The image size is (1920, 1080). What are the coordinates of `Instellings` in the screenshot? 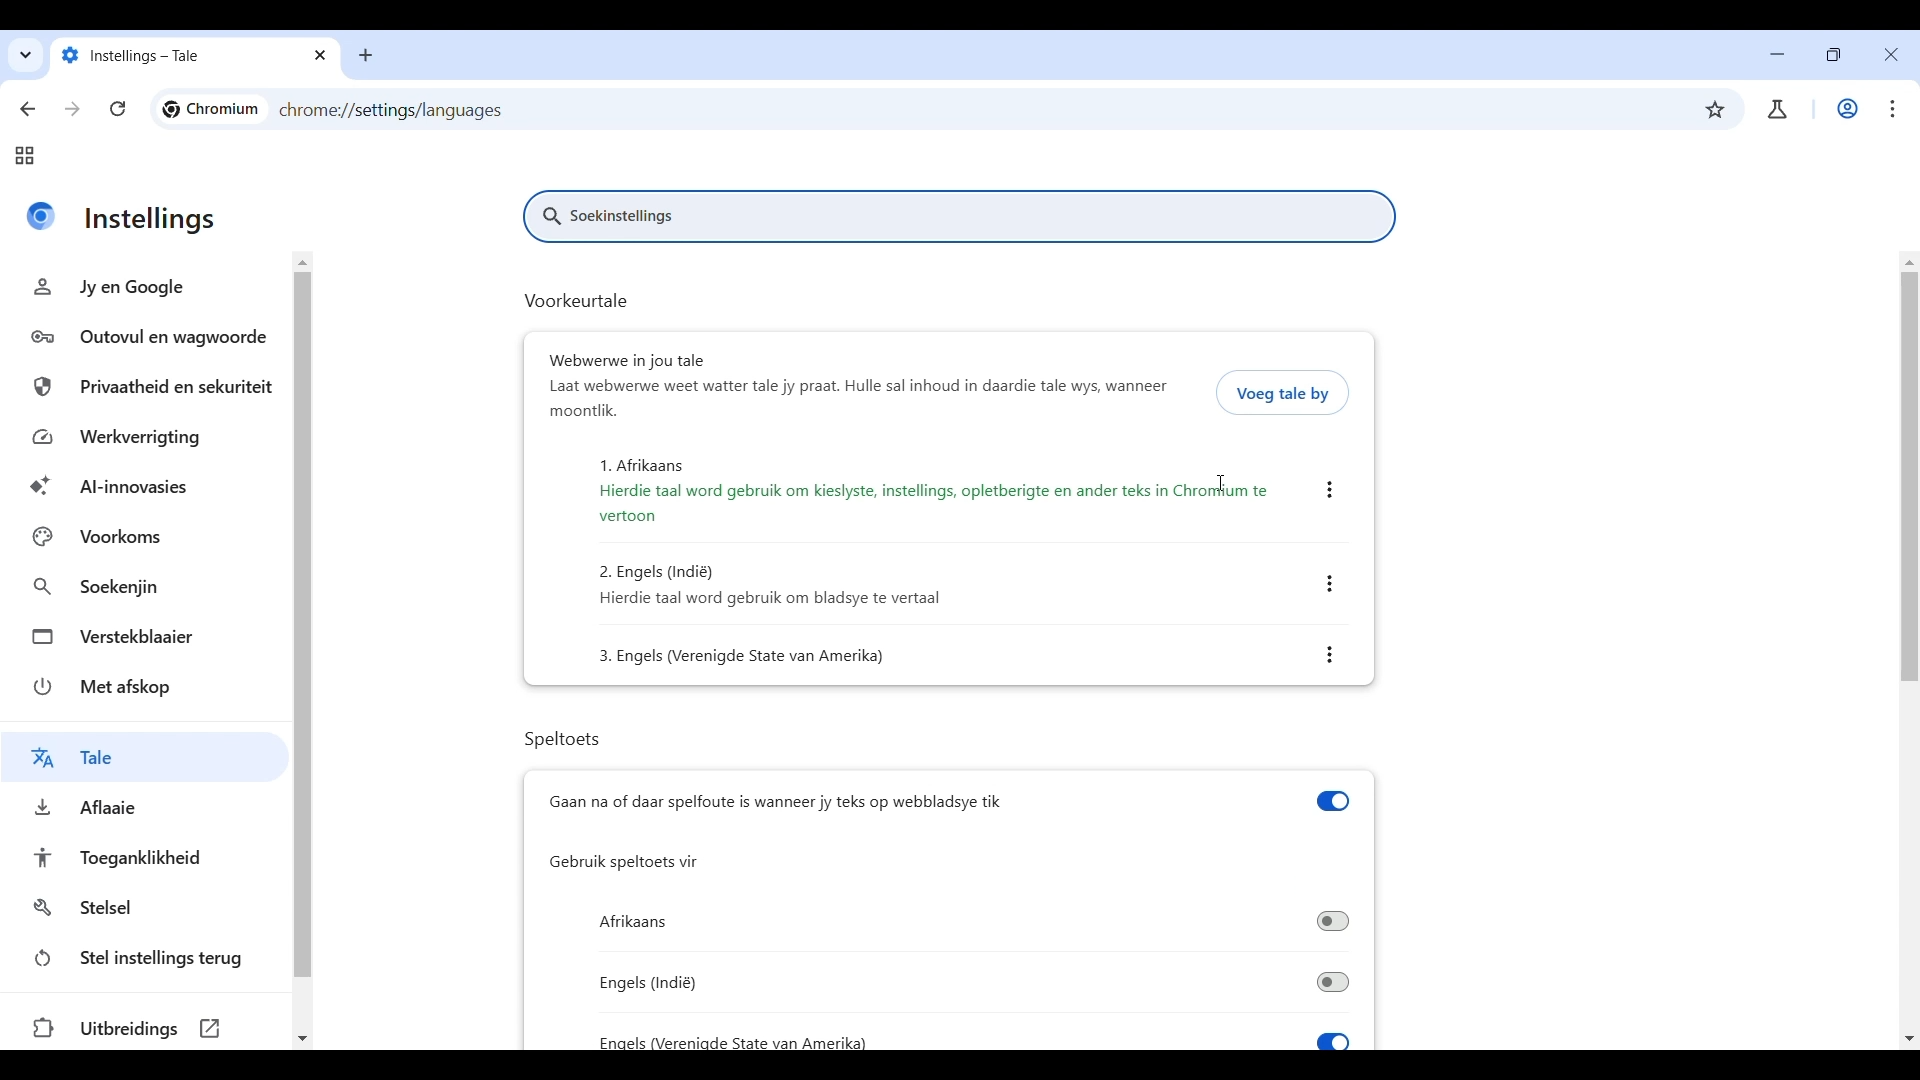 It's located at (124, 217).